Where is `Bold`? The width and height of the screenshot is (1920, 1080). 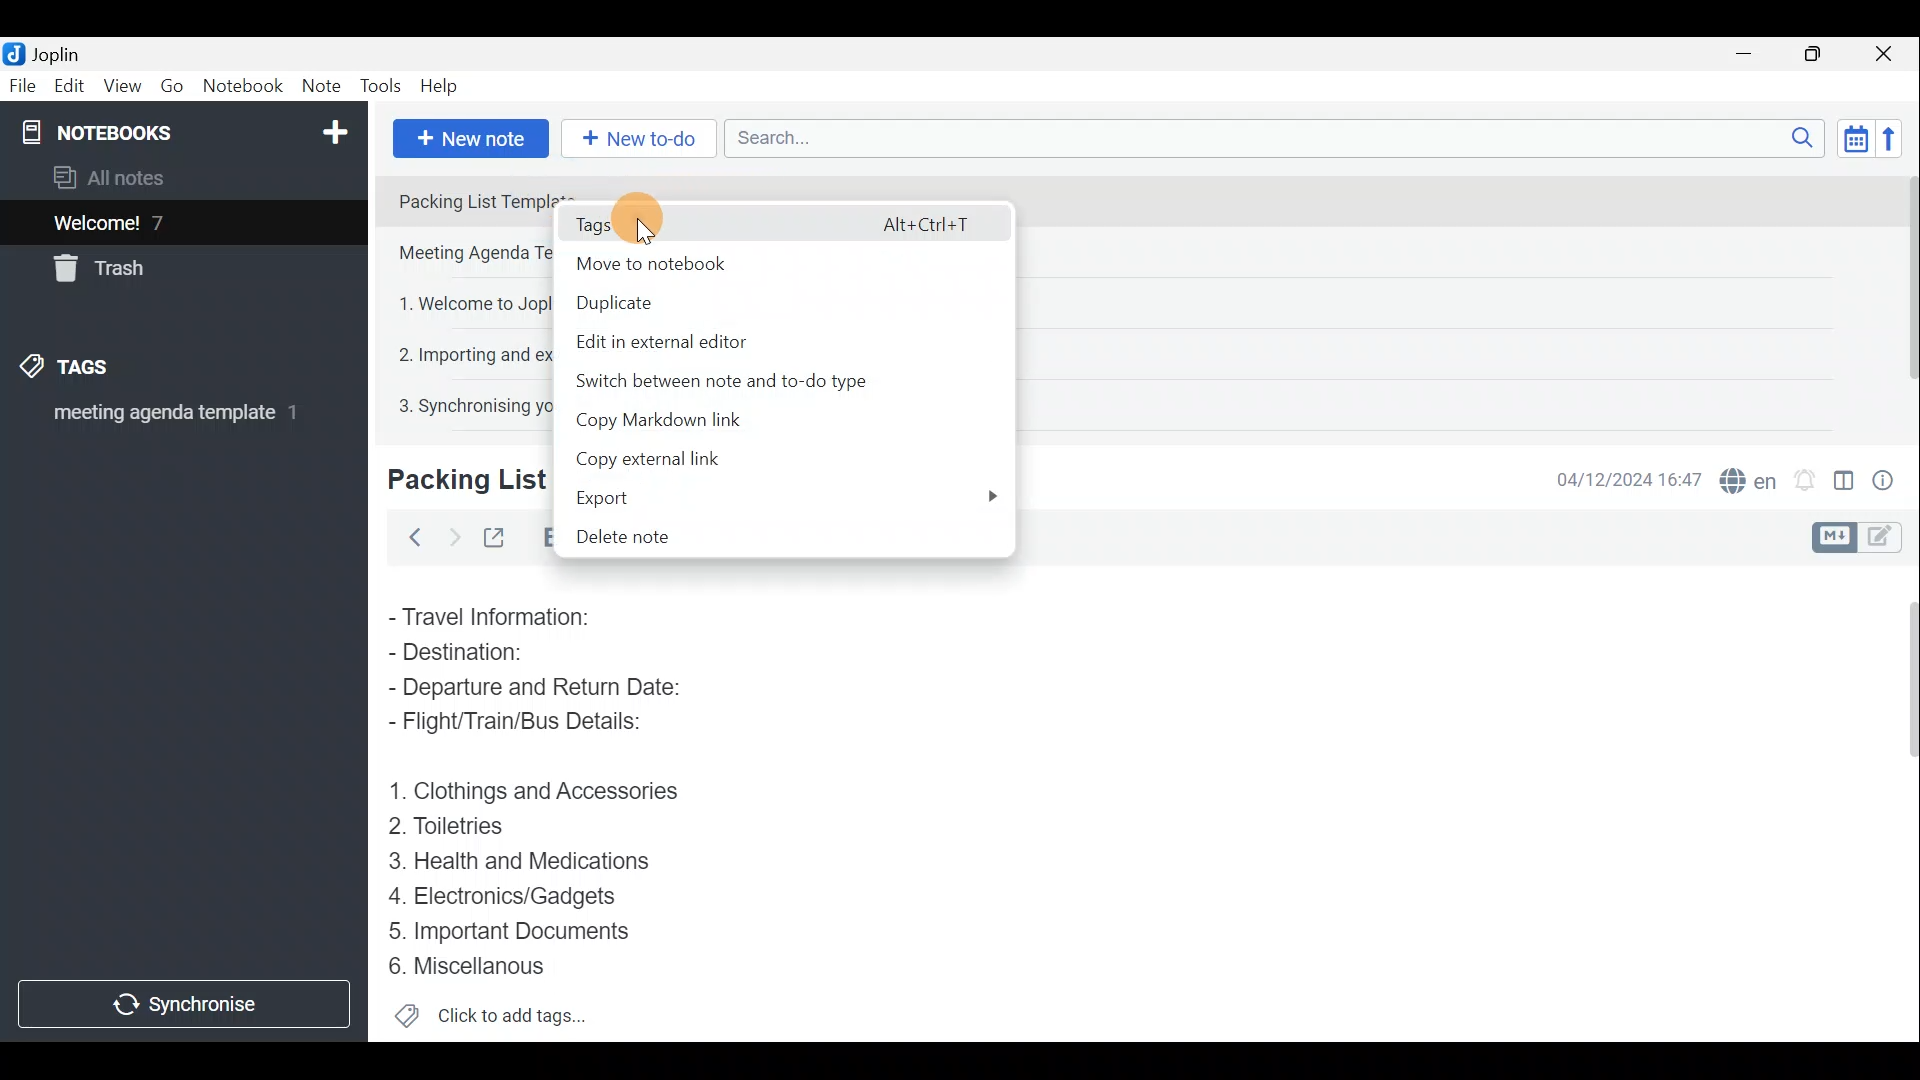
Bold is located at coordinates (541, 536).